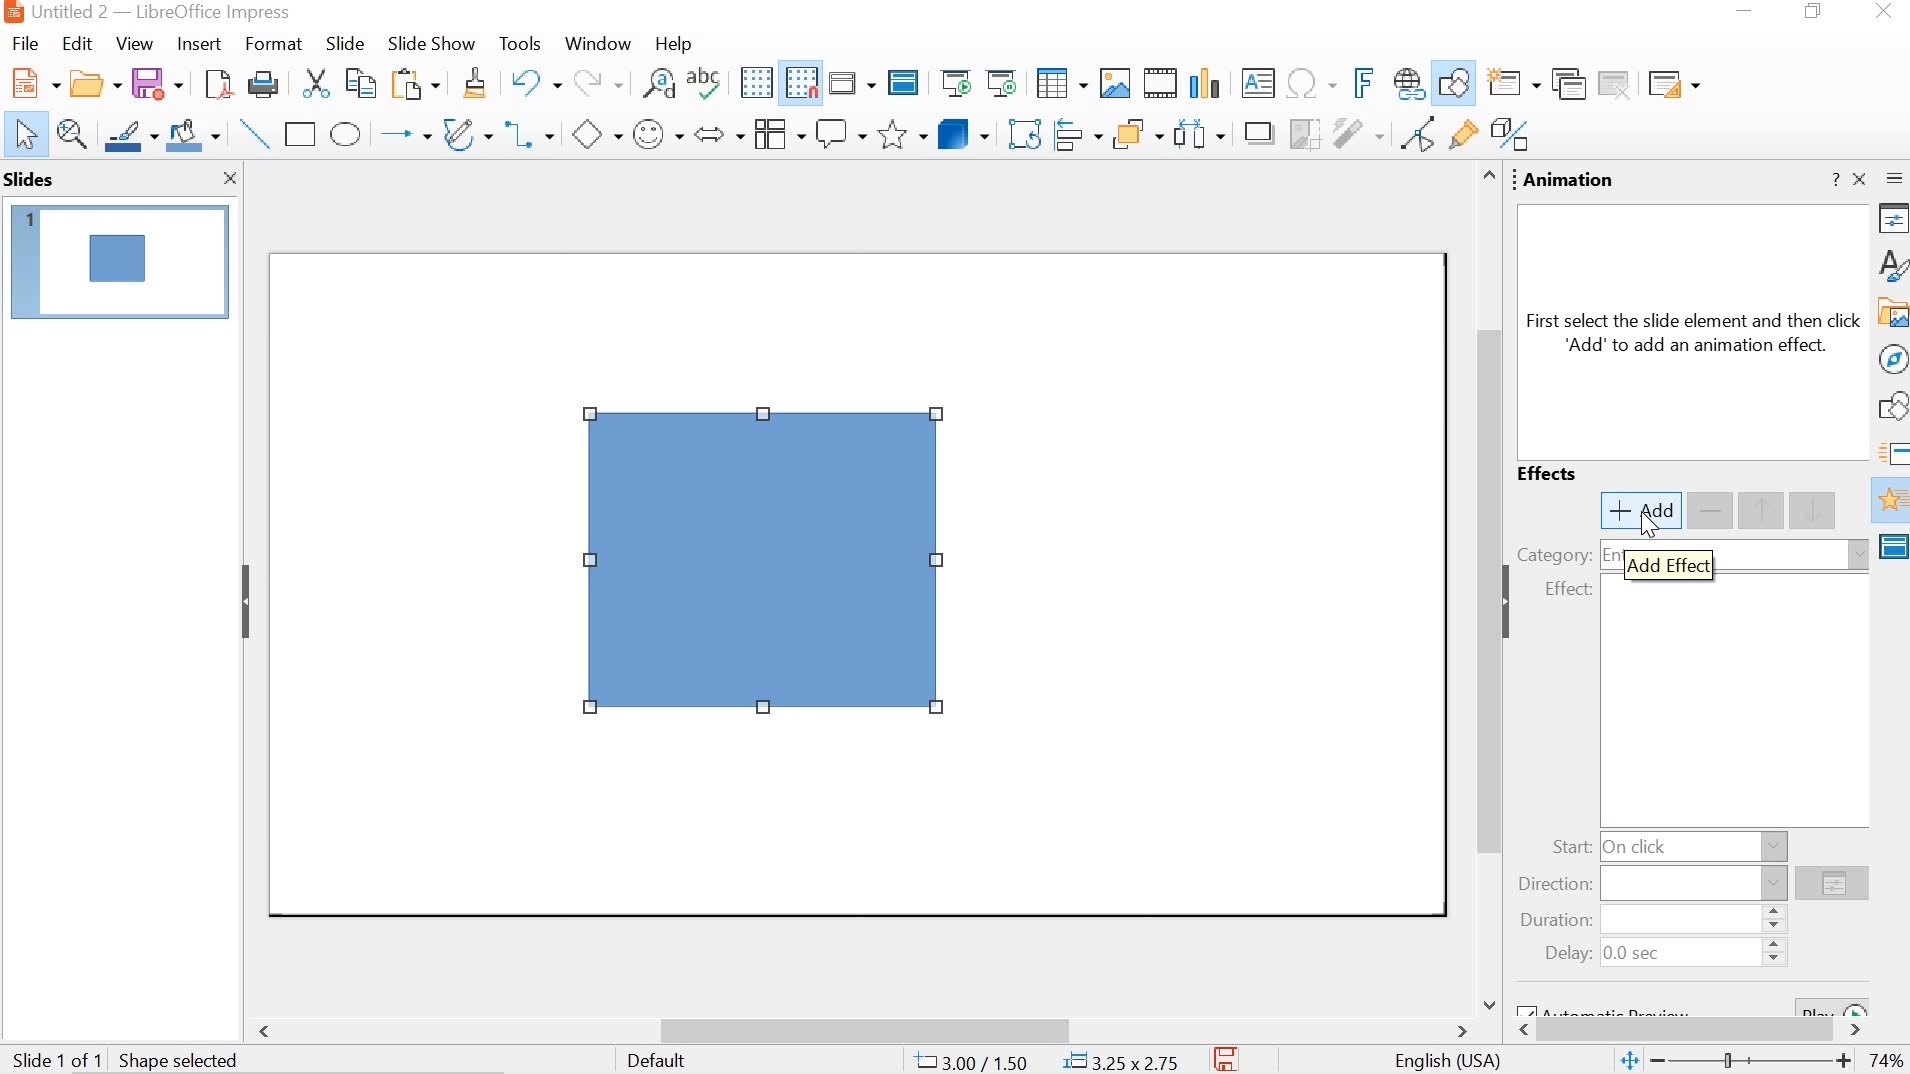 The width and height of the screenshot is (1910, 1074). What do you see at coordinates (1508, 83) in the screenshot?
I see `new slide` at bounding box center [1508, 83].